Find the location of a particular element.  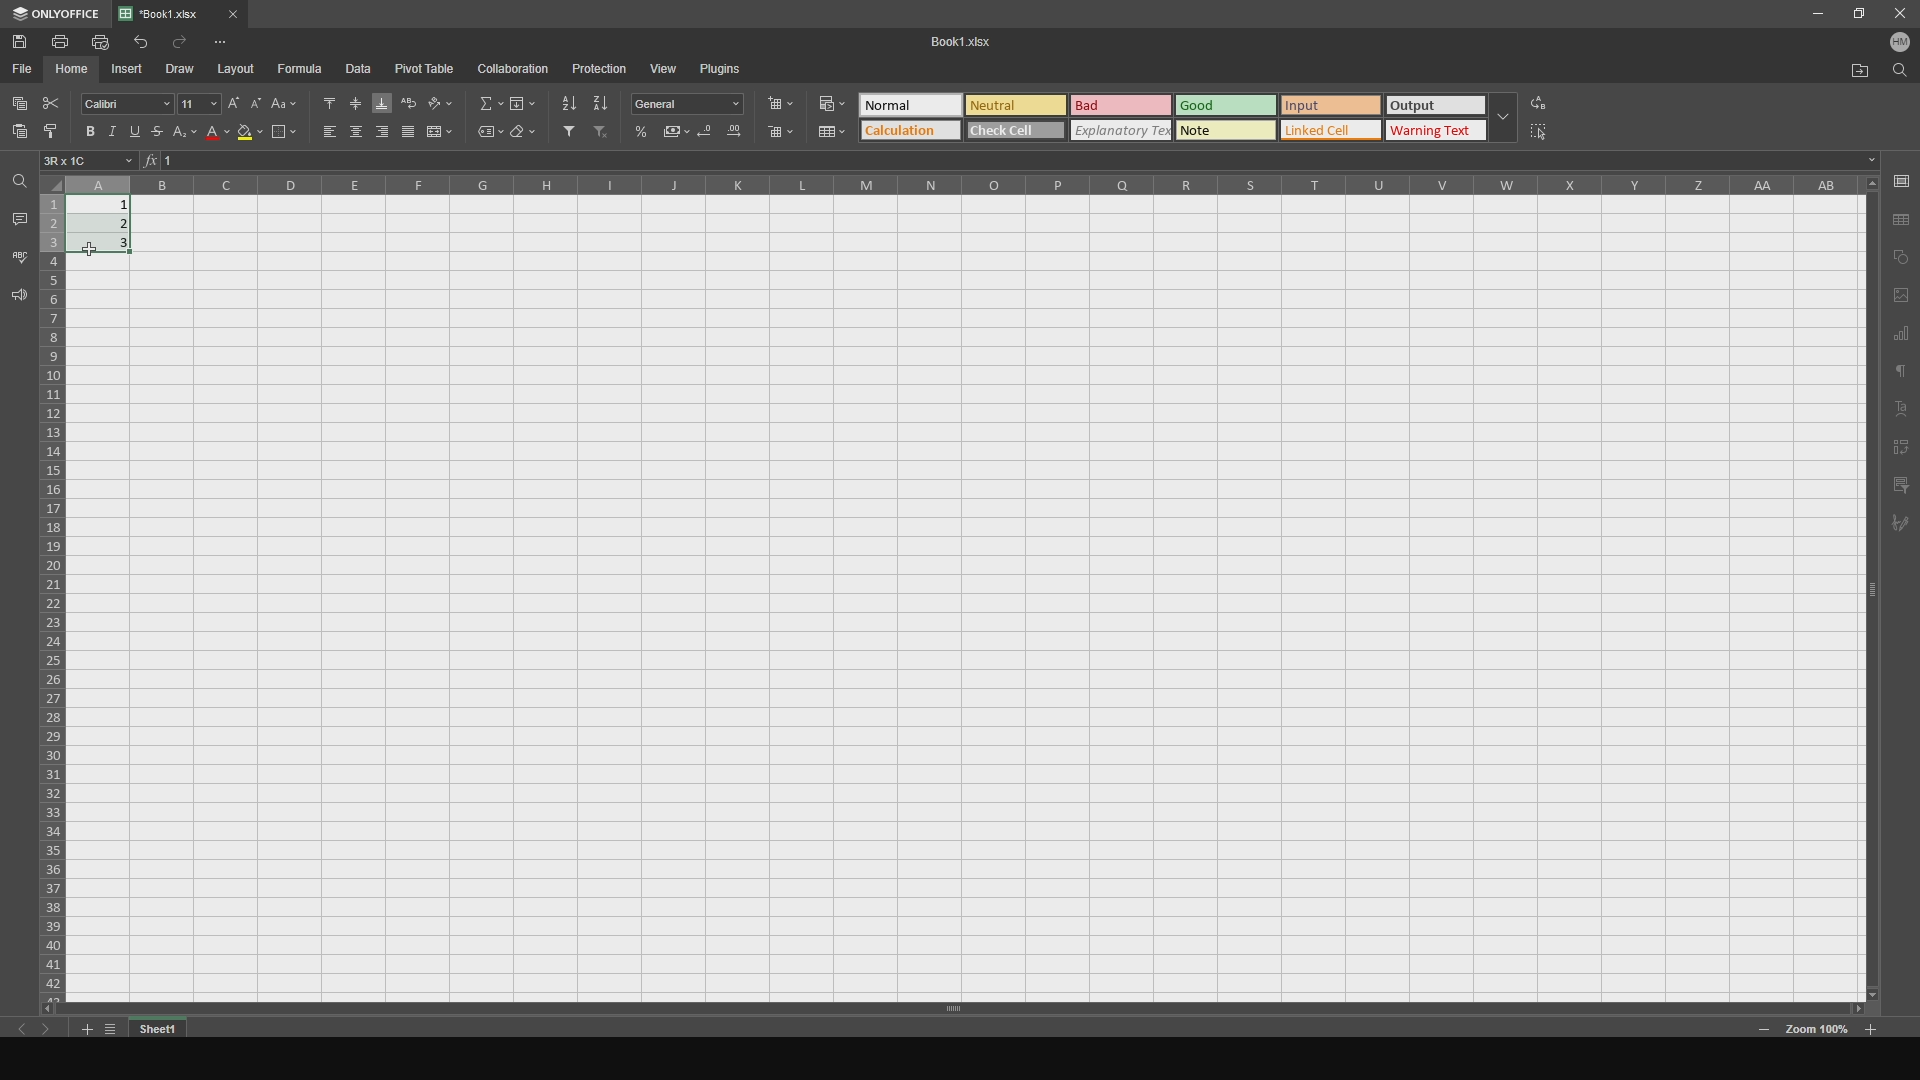

align top is located at coordinates (324, 100).